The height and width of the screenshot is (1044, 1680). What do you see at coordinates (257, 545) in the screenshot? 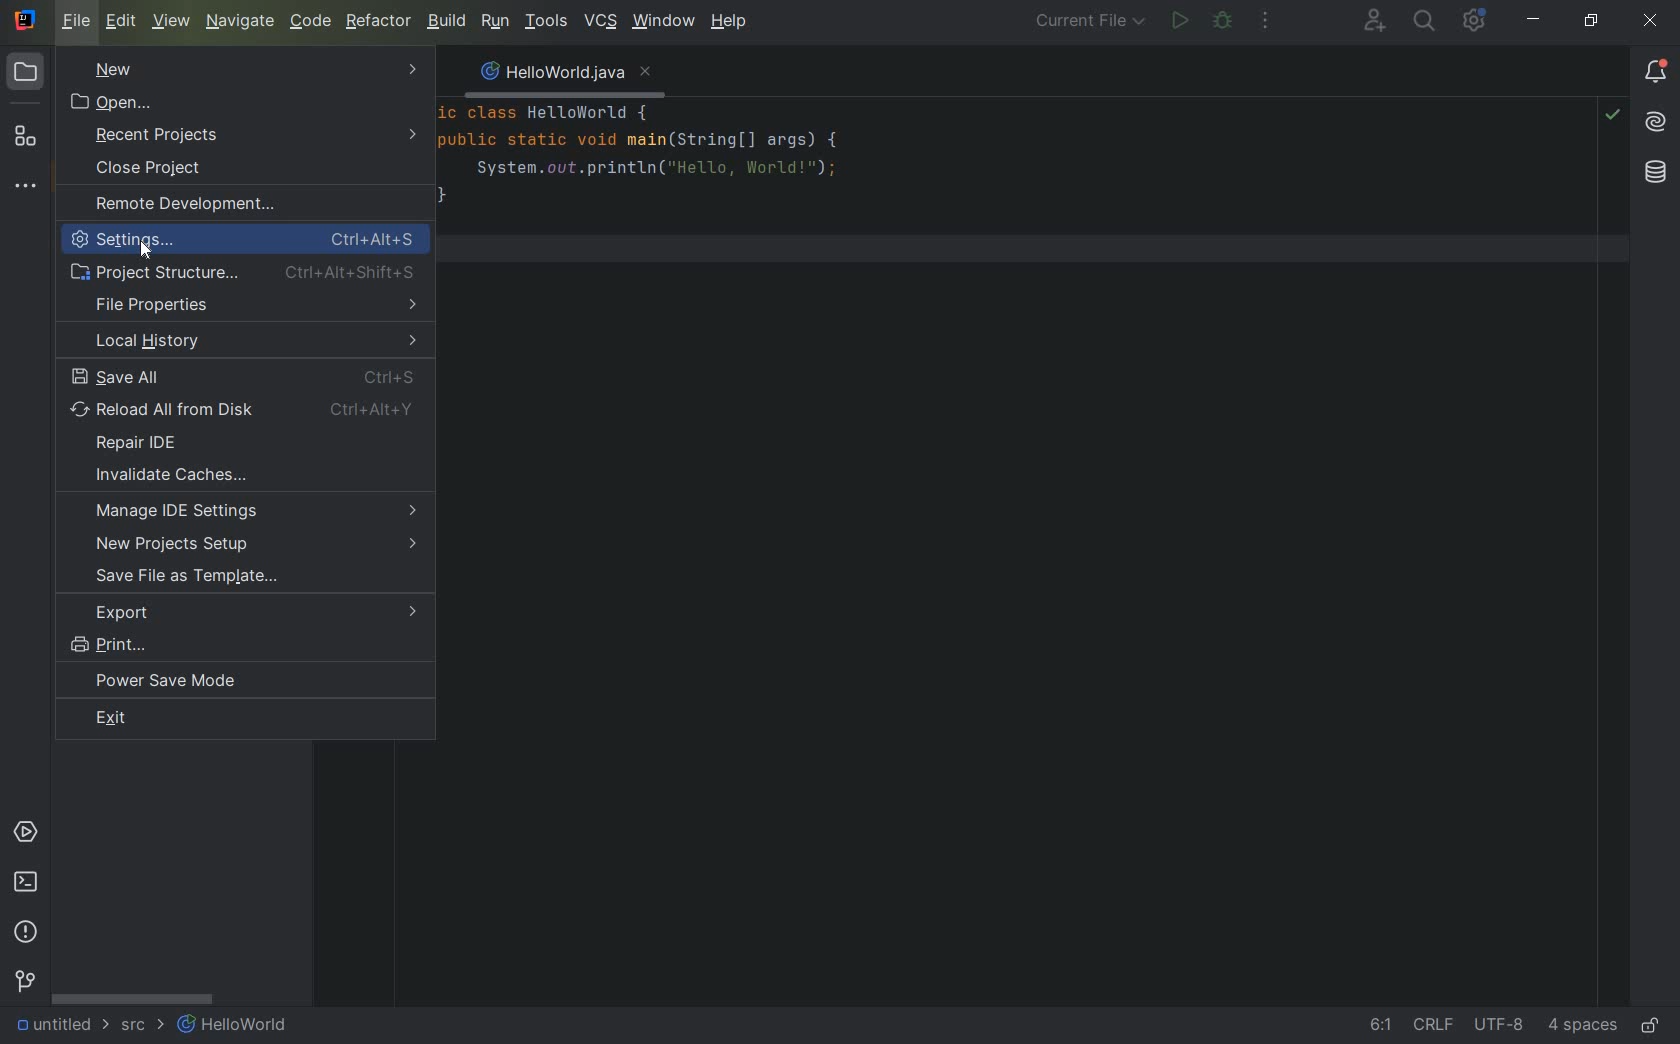
I see `new projects setup` at bounding box center [257, 545].